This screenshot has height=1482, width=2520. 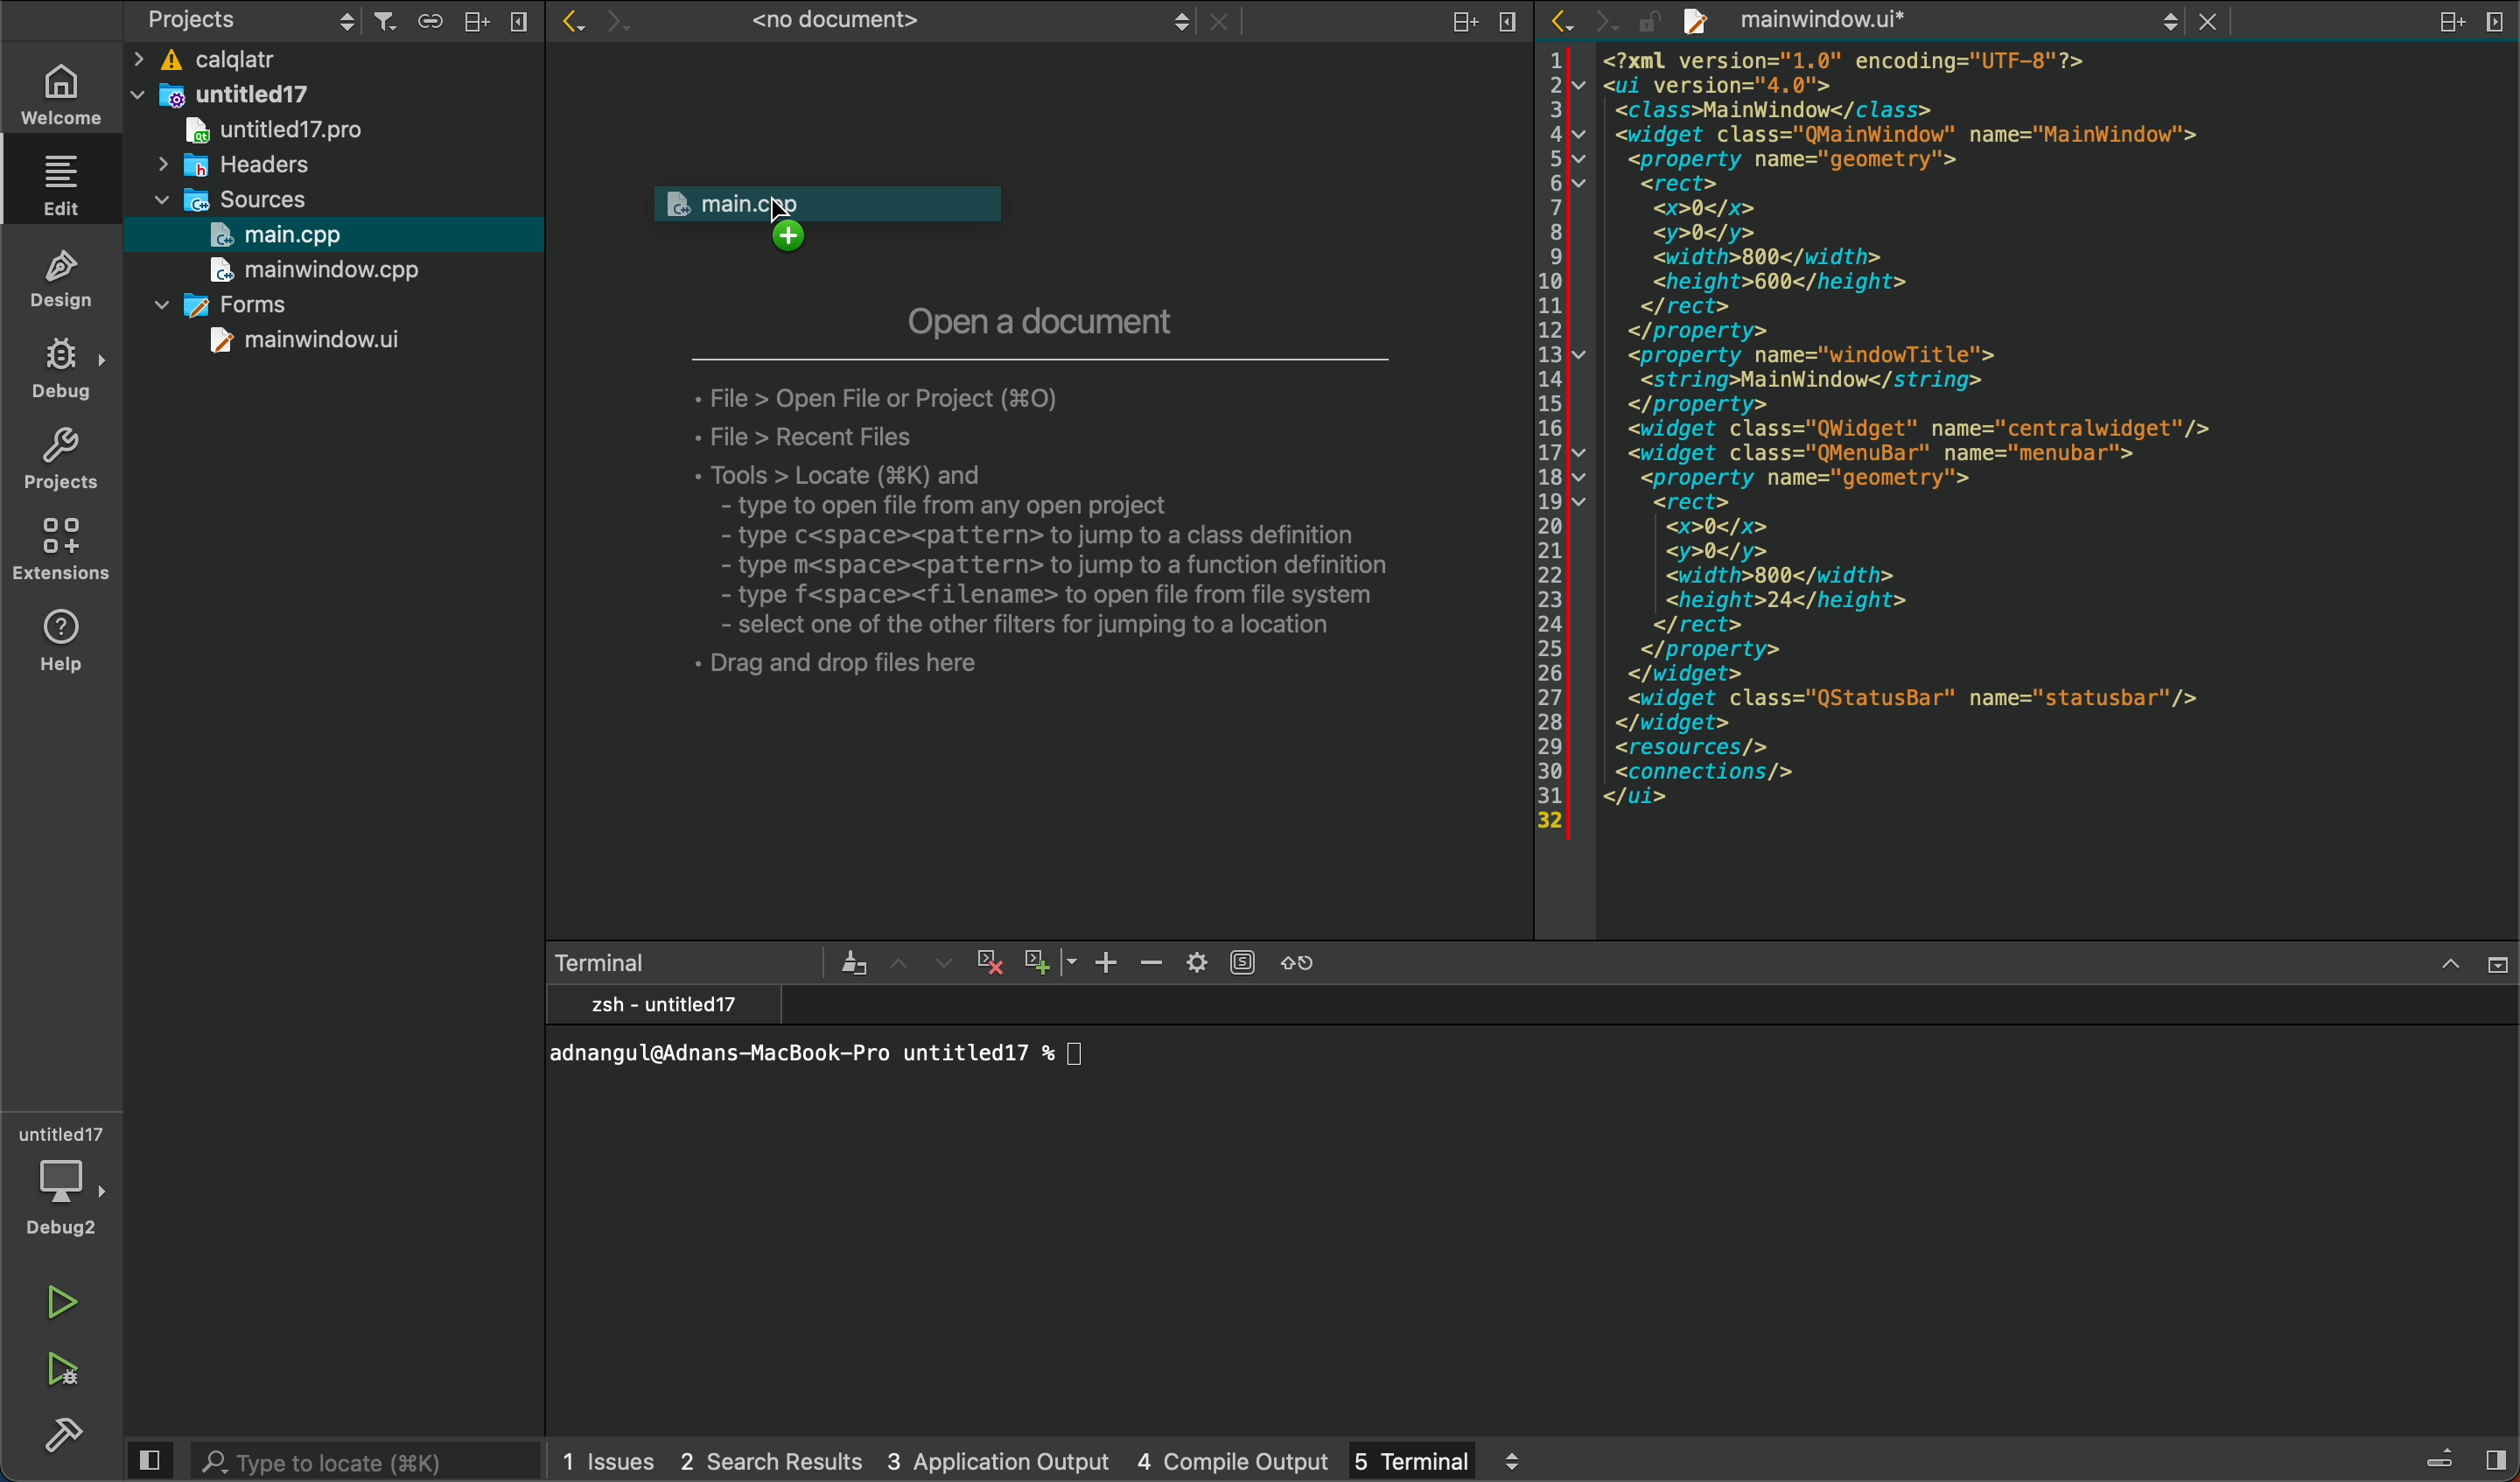 I want to click on calqlatr, so click(x=284, y=62).